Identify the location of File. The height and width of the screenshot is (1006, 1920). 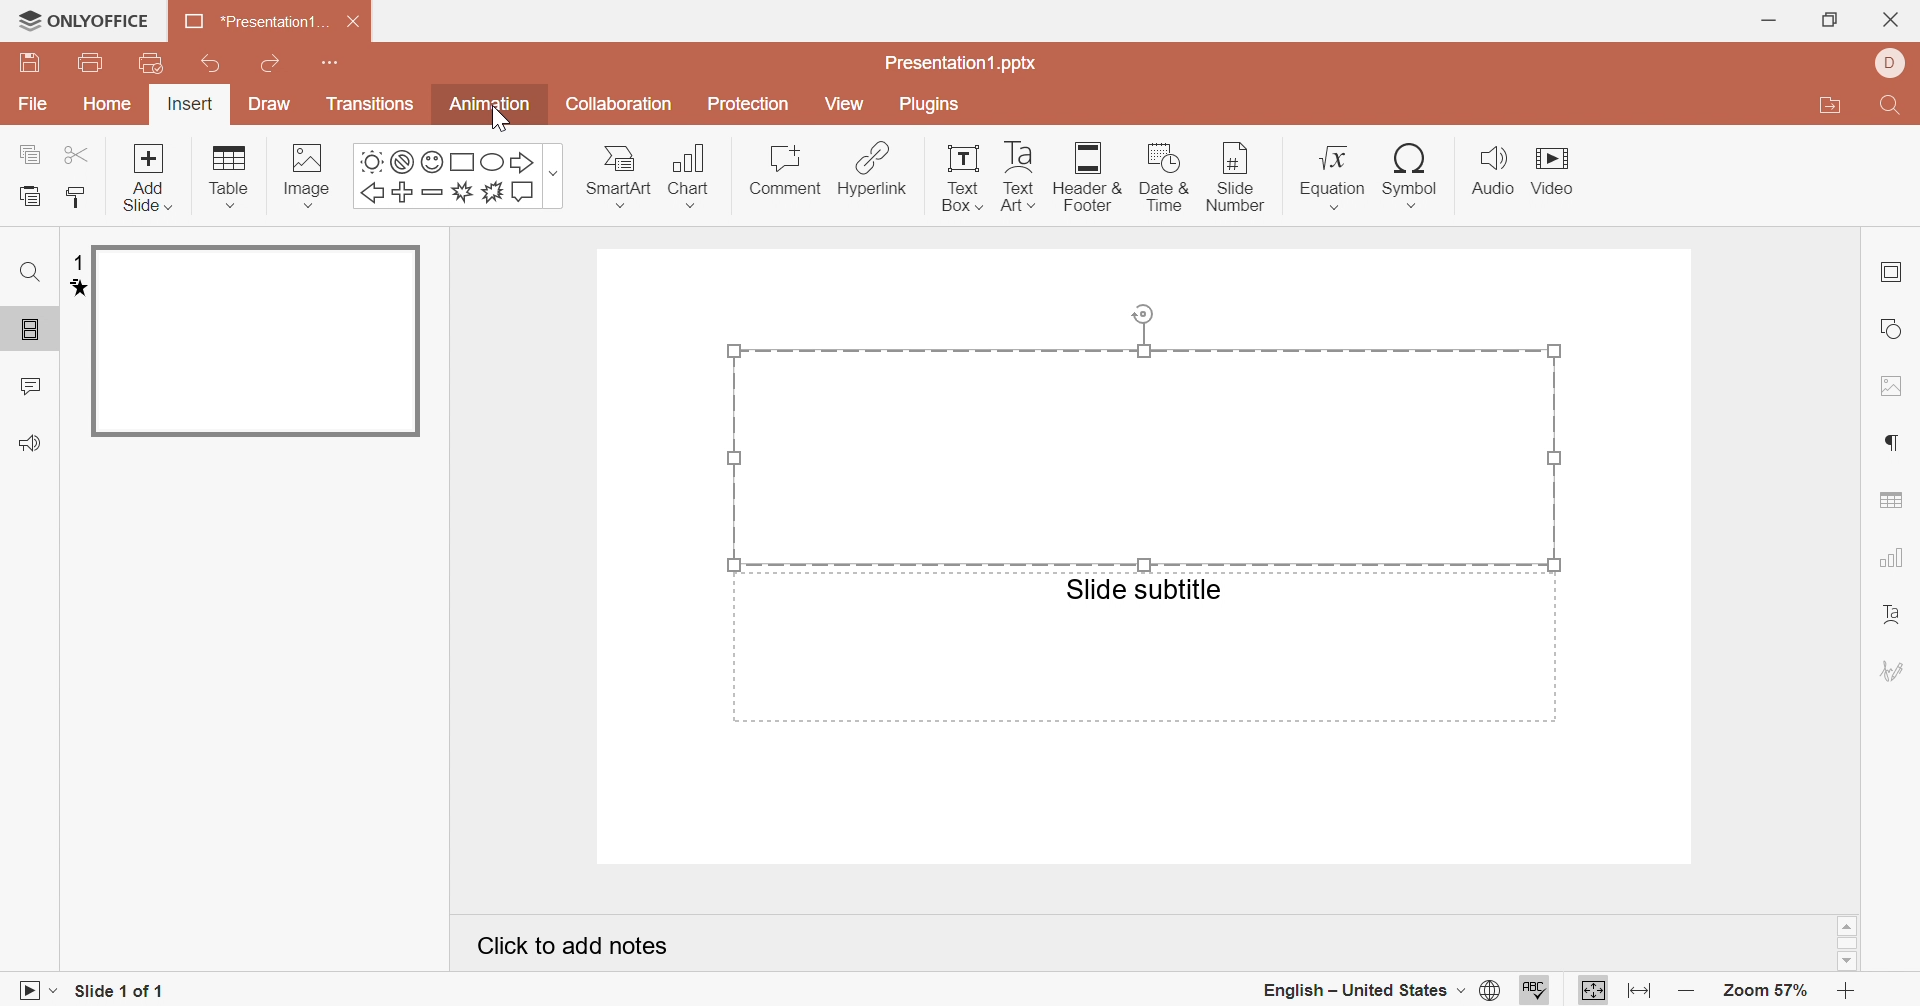
(34, 104).